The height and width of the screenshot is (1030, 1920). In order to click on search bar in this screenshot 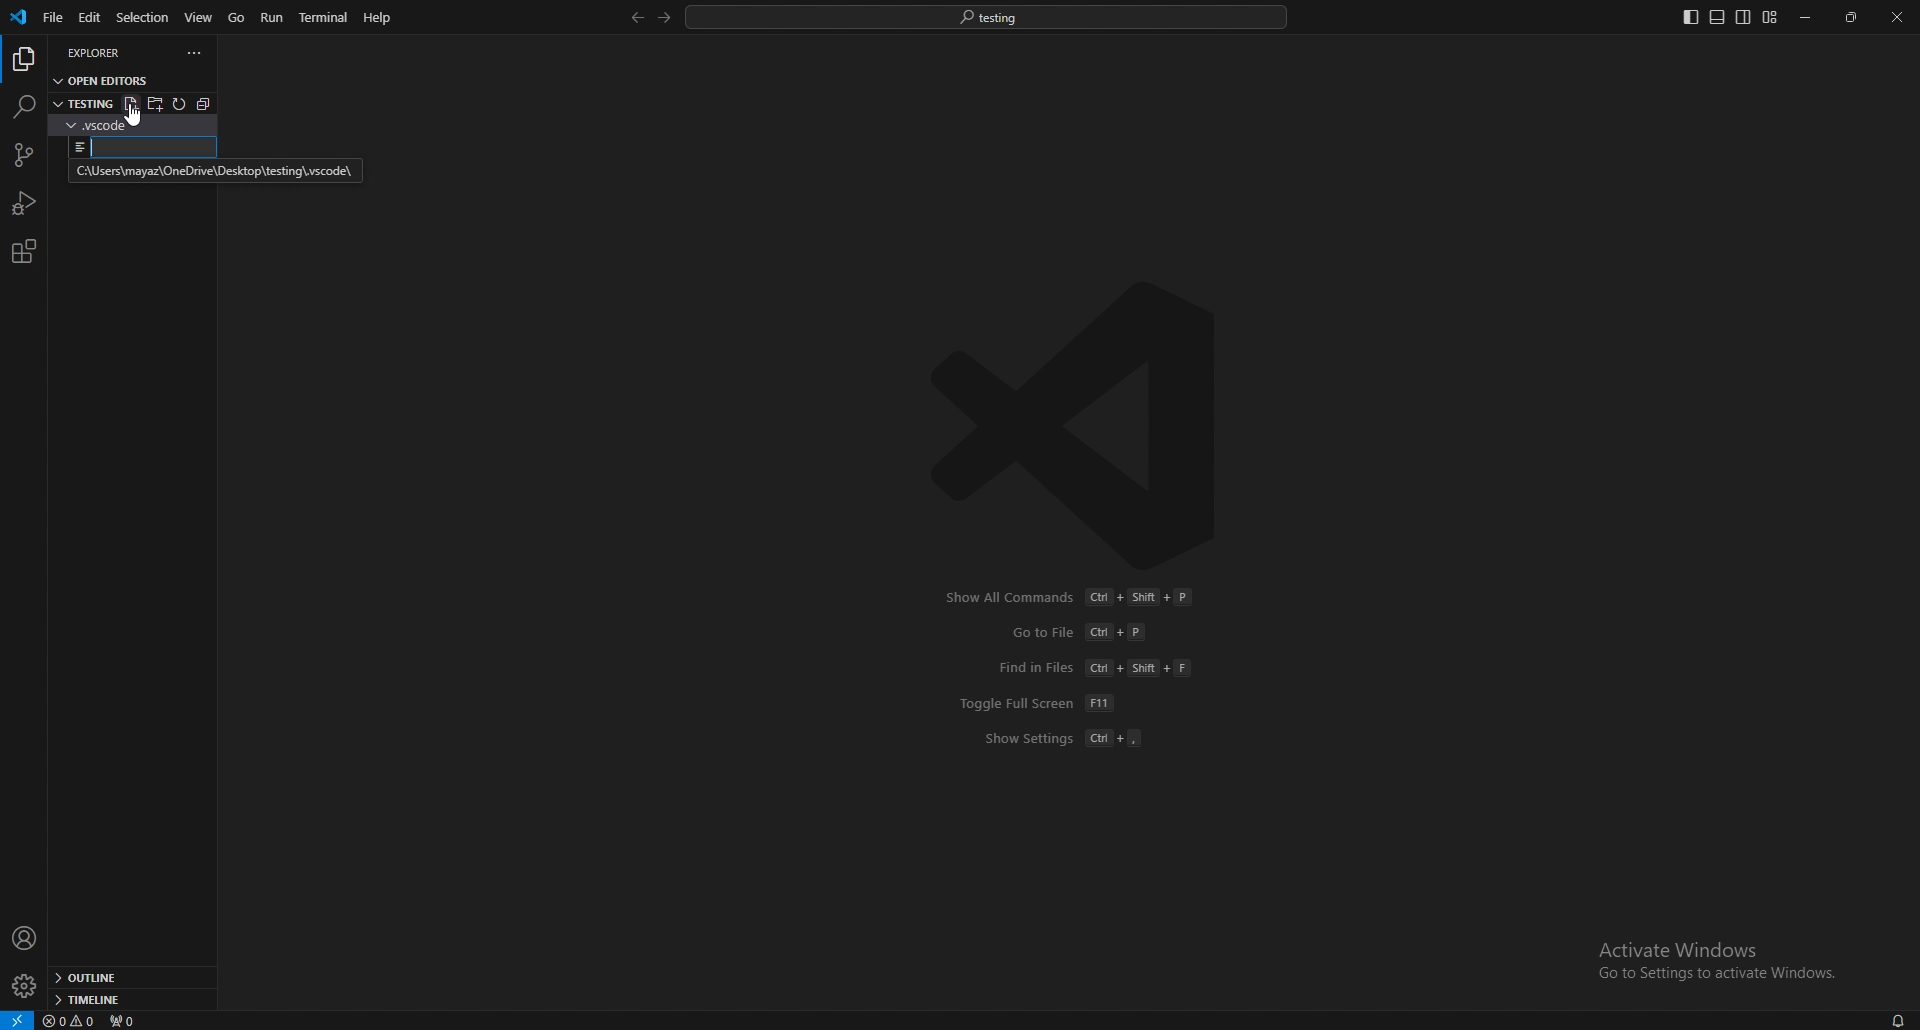, I will do `click(987, 16)`.